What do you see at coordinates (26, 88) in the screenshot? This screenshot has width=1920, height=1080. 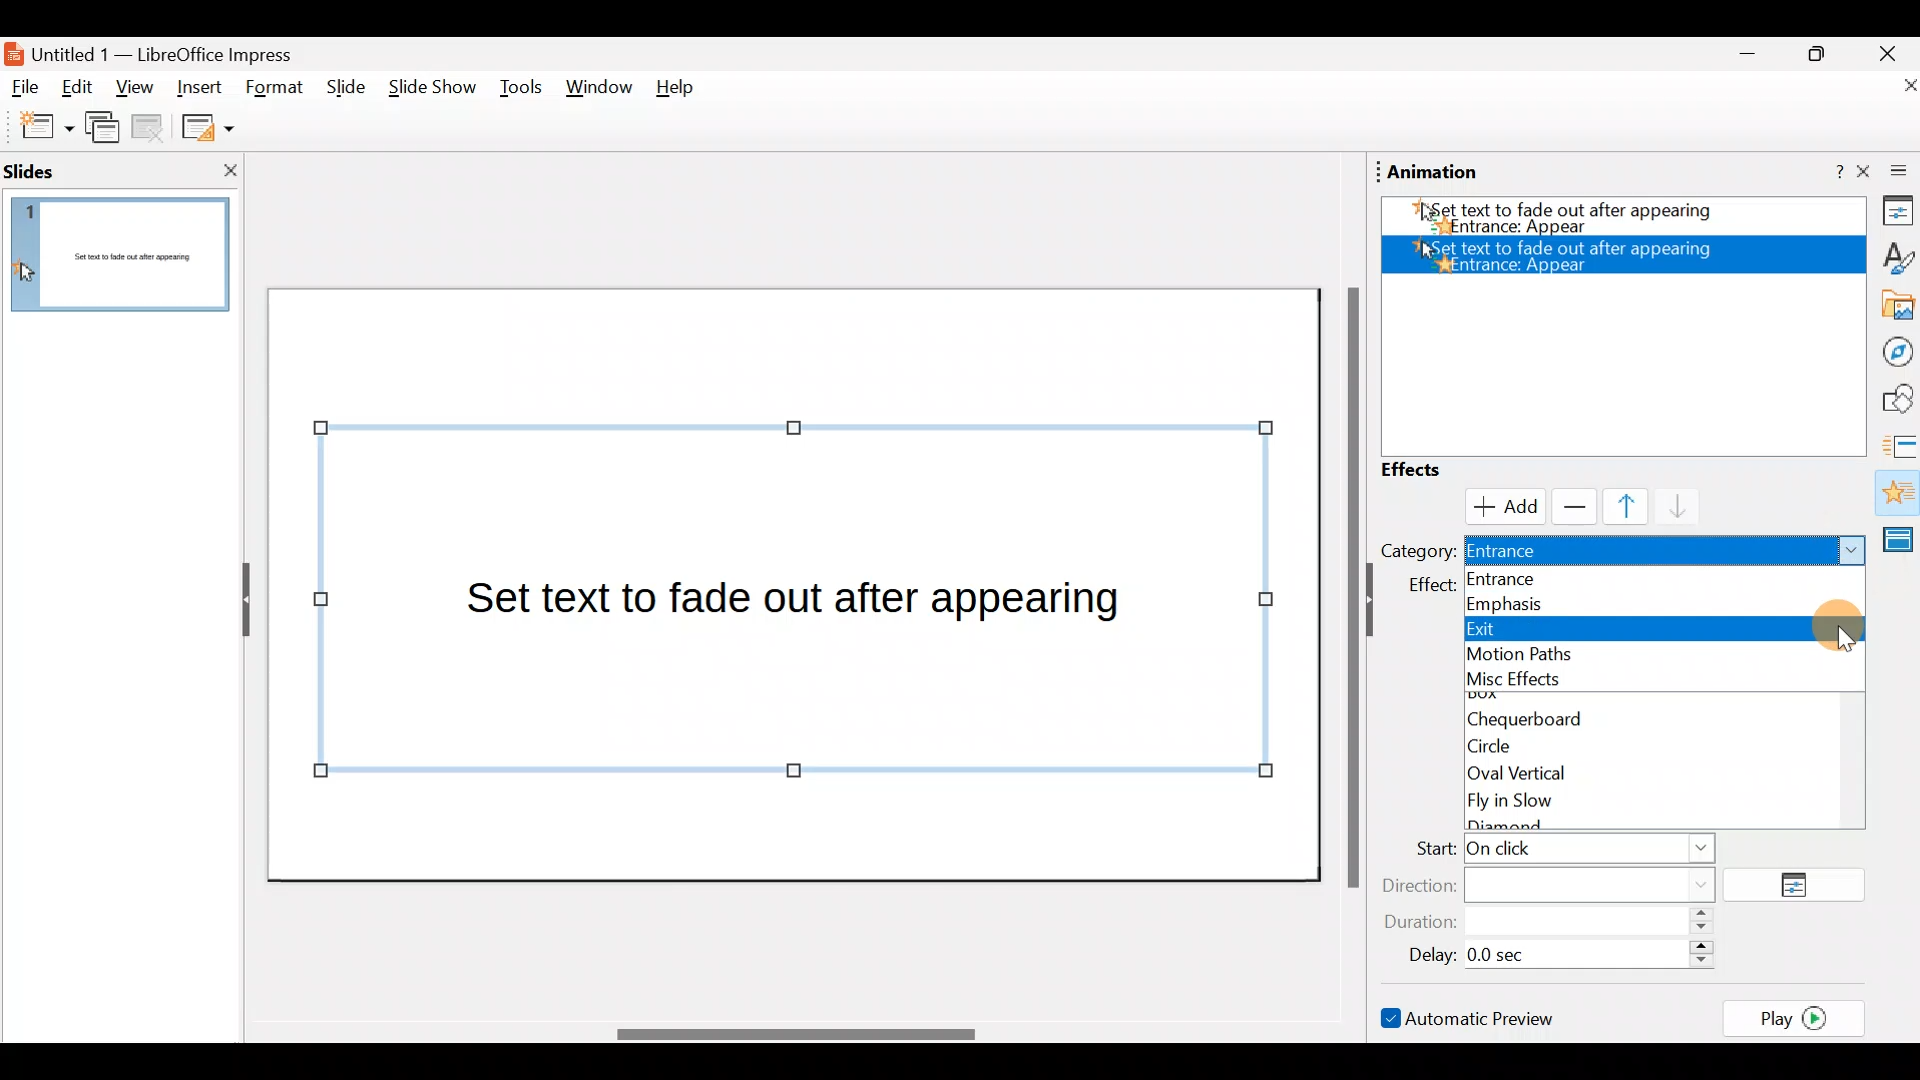 I see `File` at bounding box center [26, 88].